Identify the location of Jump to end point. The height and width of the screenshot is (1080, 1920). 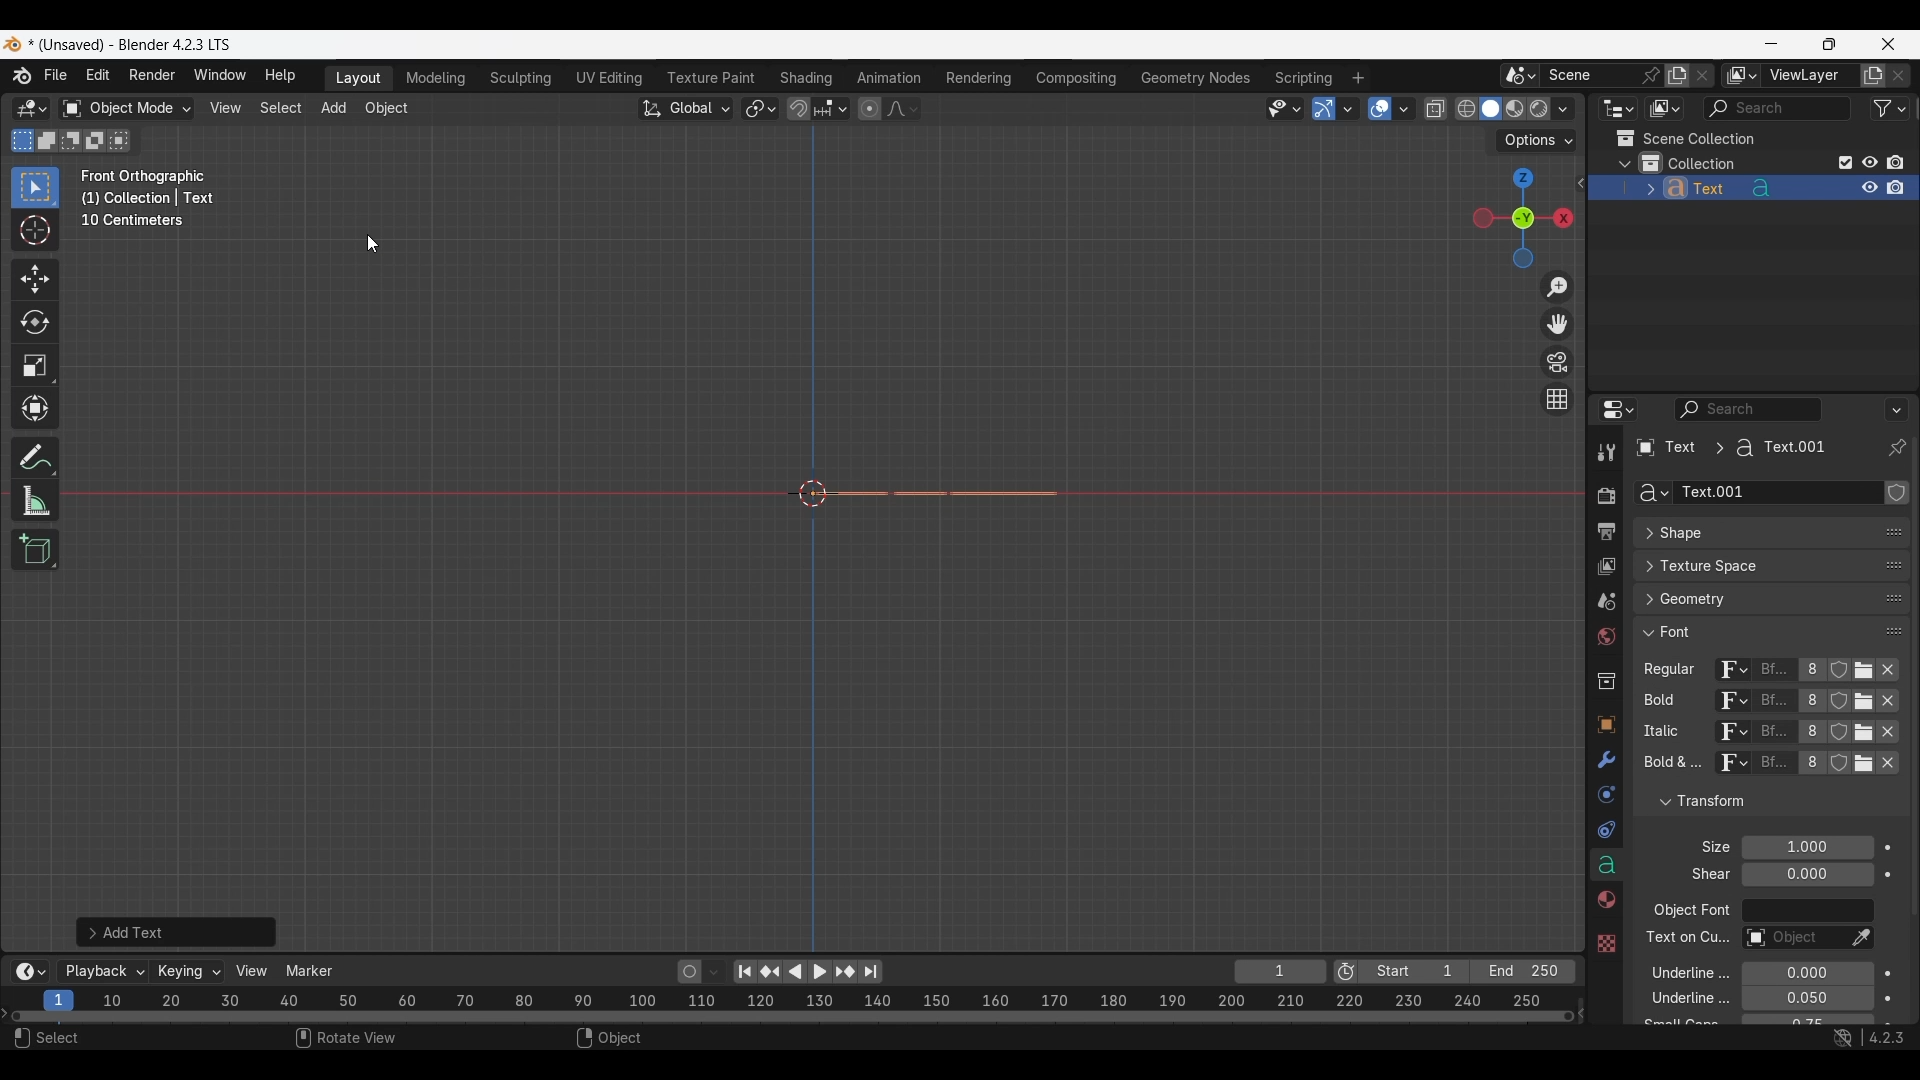
(871, 972).